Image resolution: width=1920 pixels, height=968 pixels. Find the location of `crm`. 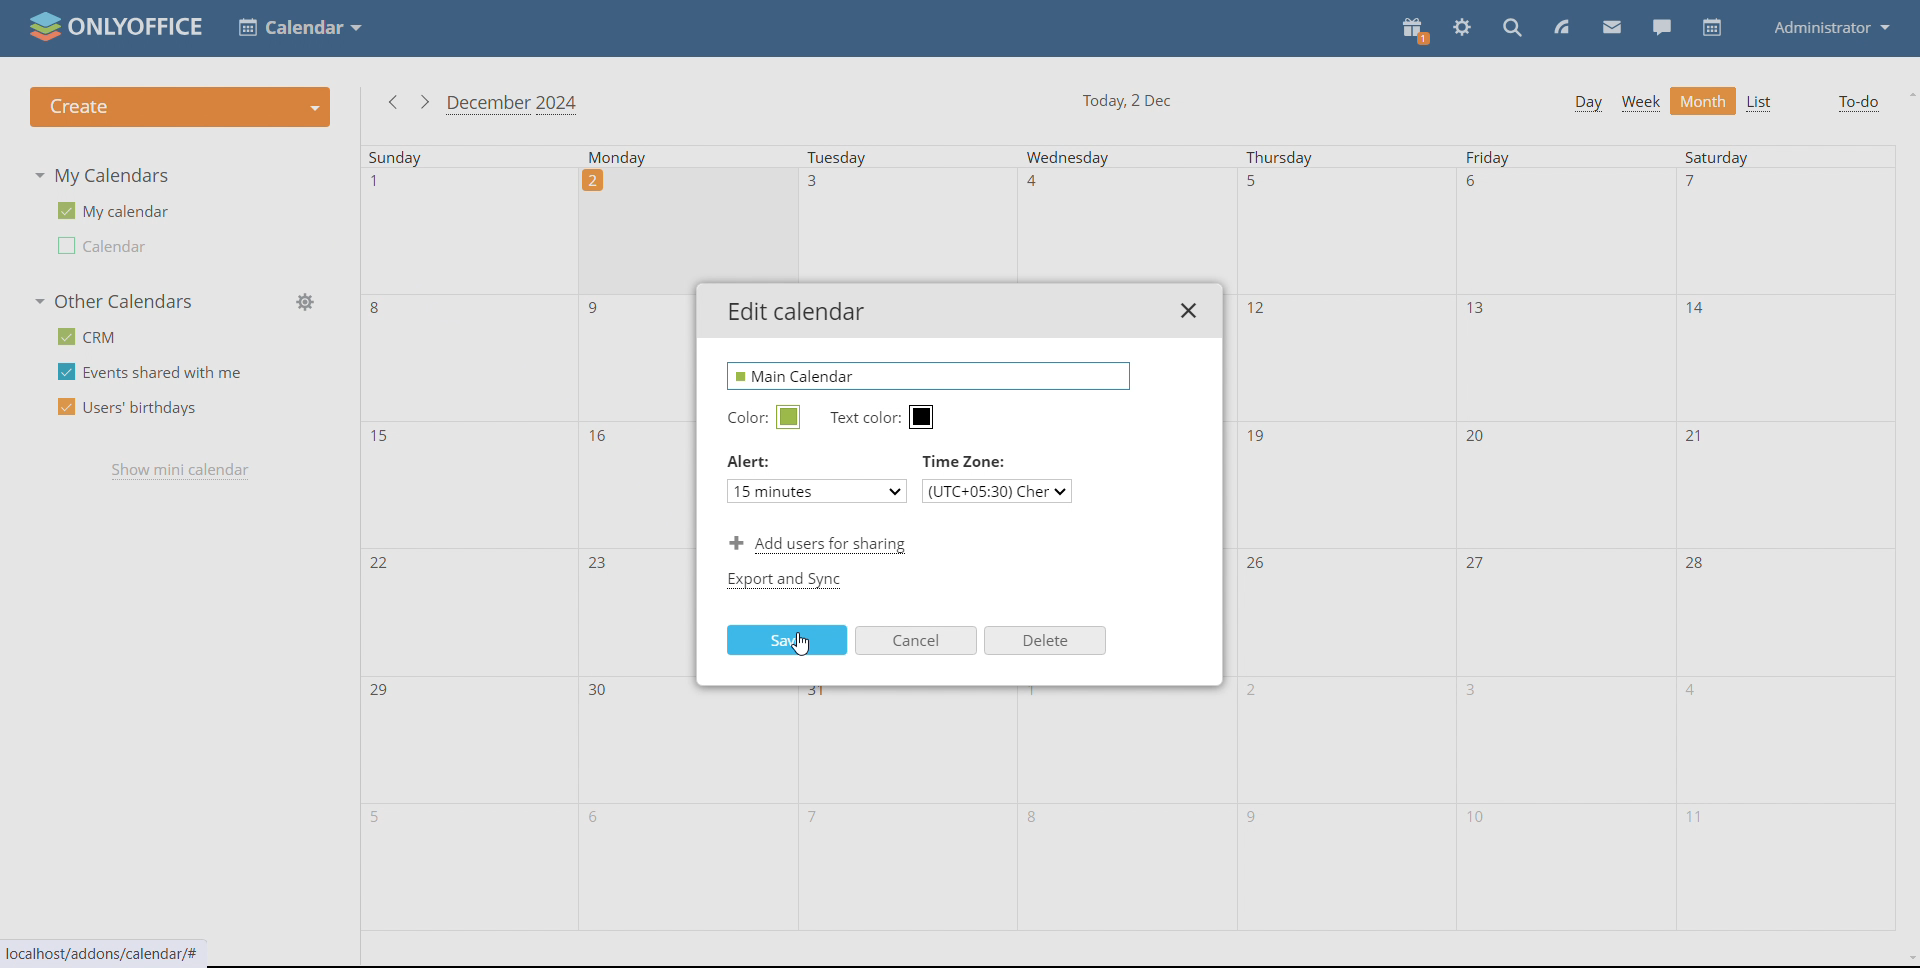

crm is located at coordinates (89, 335).